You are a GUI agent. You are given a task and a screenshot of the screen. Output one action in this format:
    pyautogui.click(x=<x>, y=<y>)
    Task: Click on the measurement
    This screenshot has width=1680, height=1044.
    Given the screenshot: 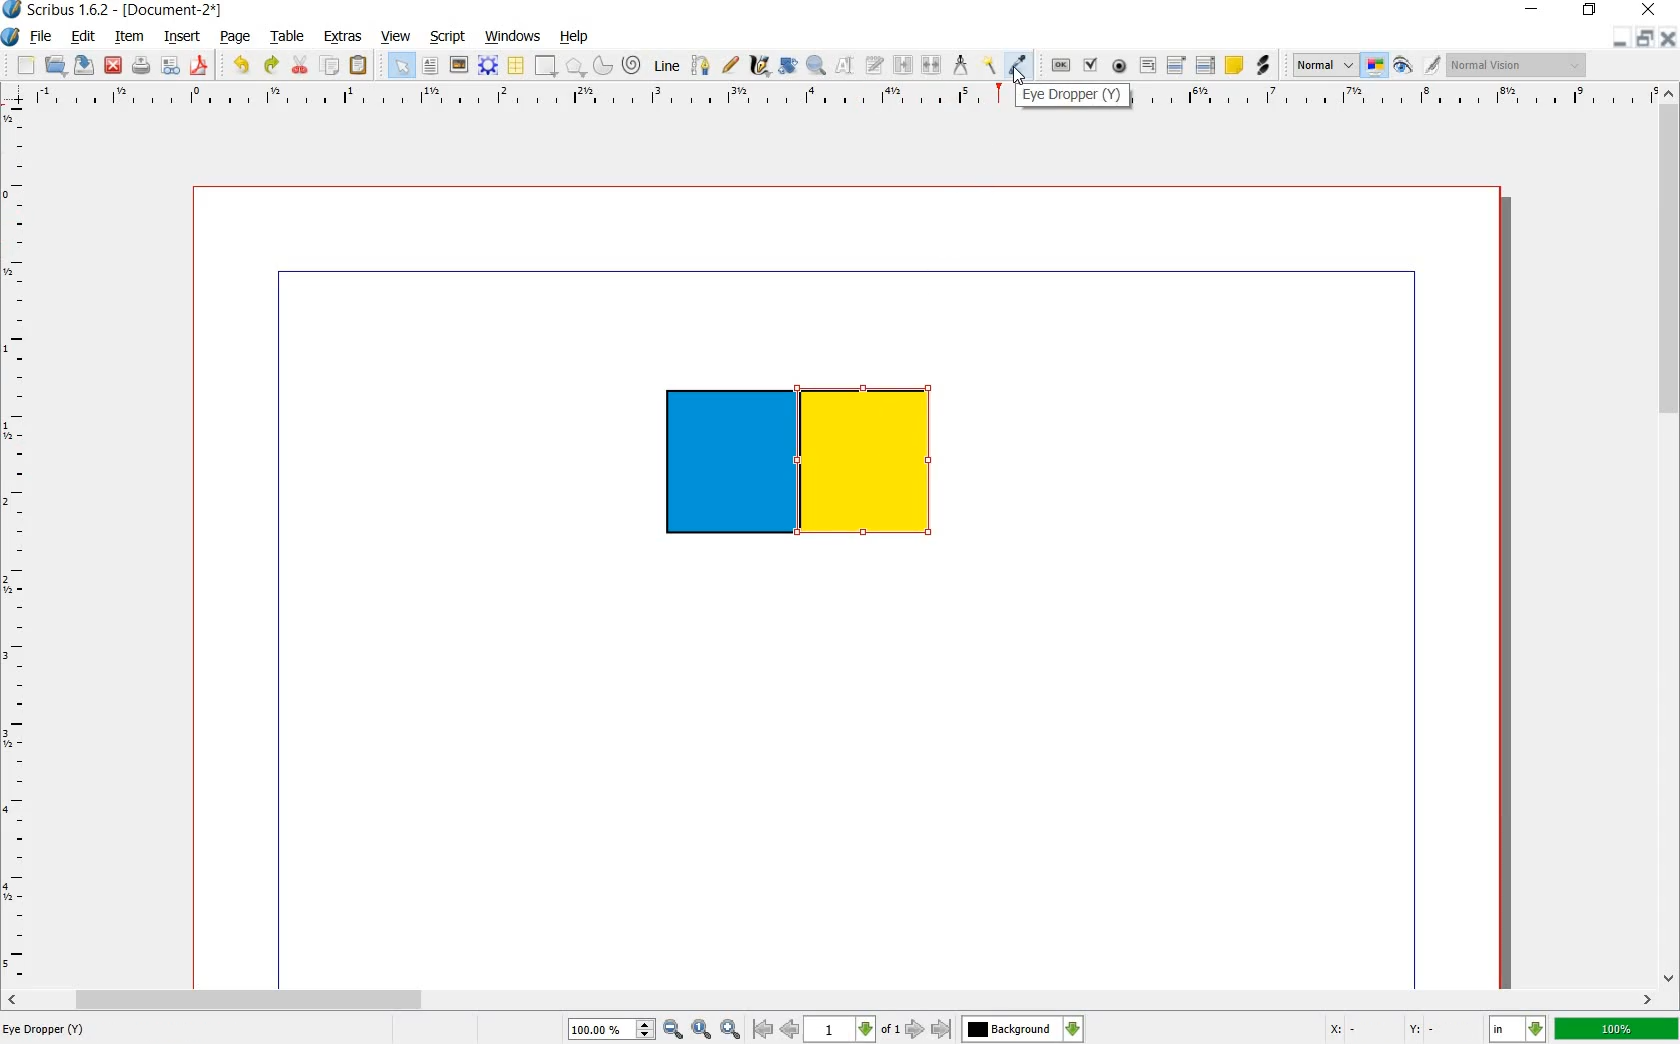 What is the action you would take?
    pyautogui.click(x=962, y=66)
    